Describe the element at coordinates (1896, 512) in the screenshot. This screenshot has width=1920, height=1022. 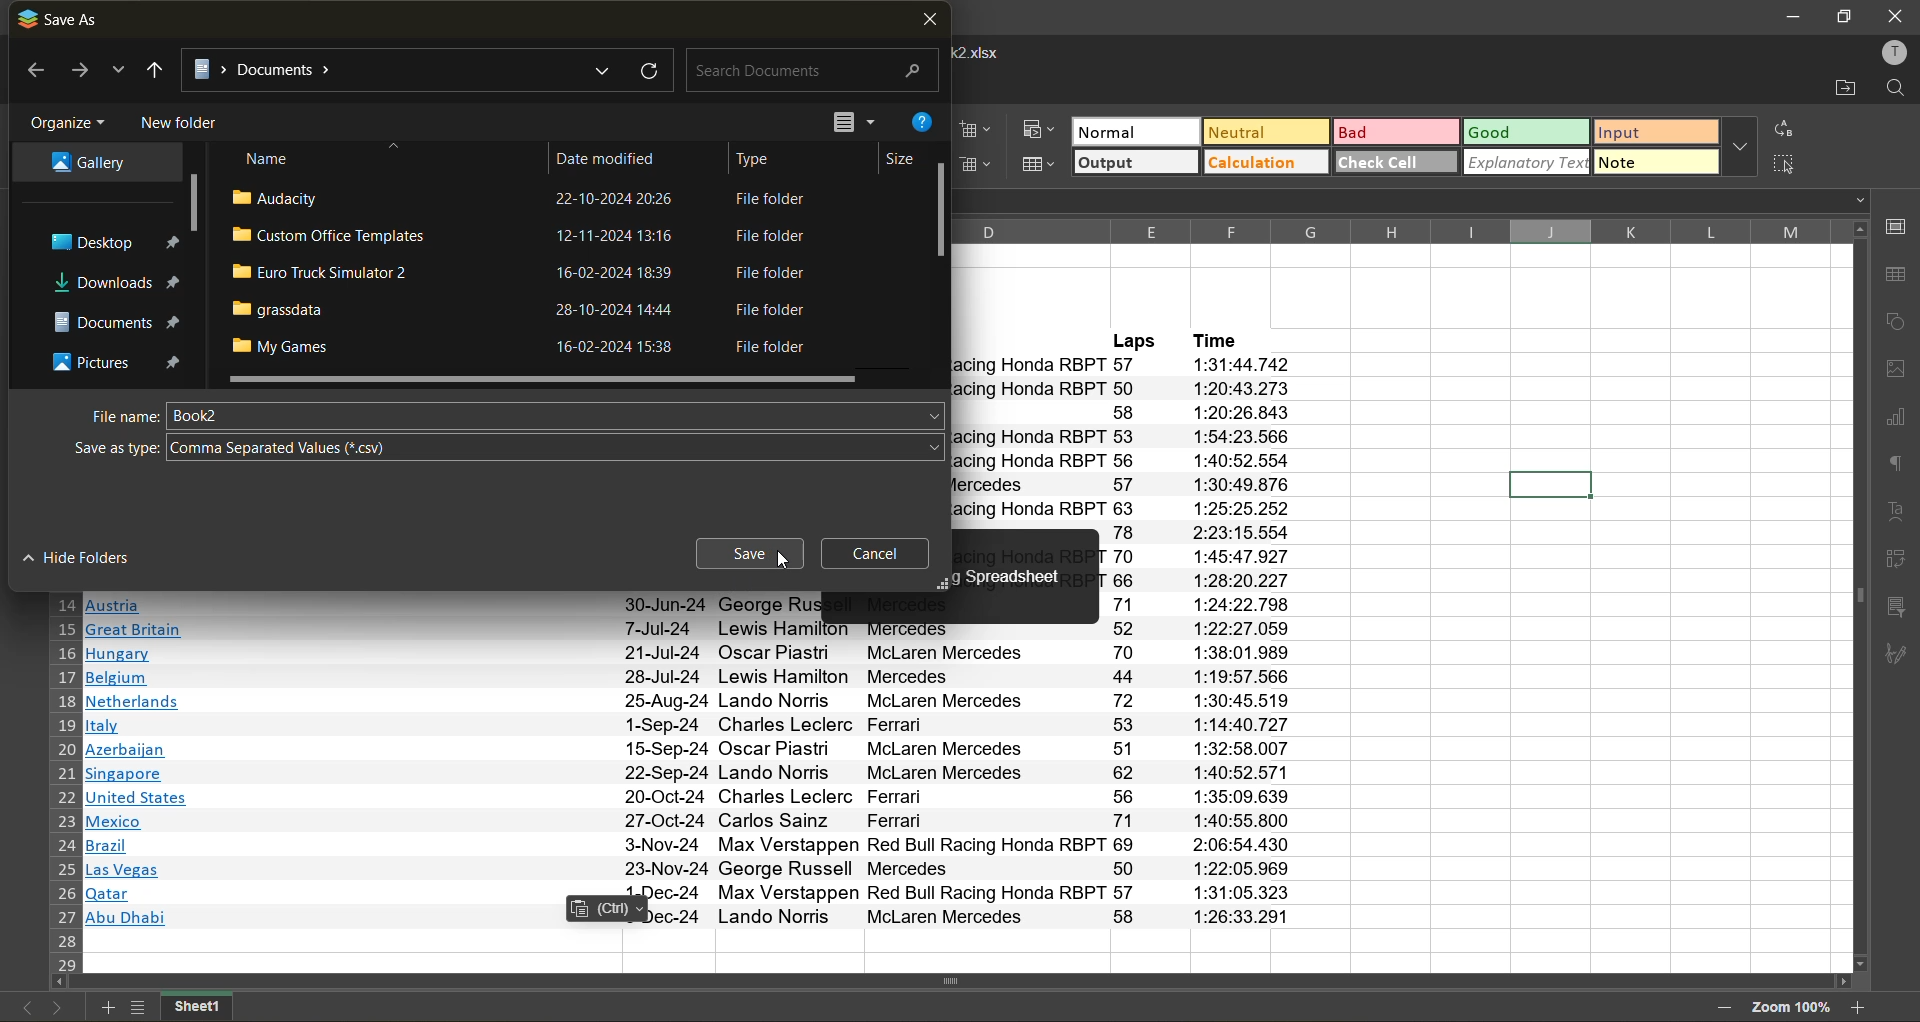
I see `text` at that location.